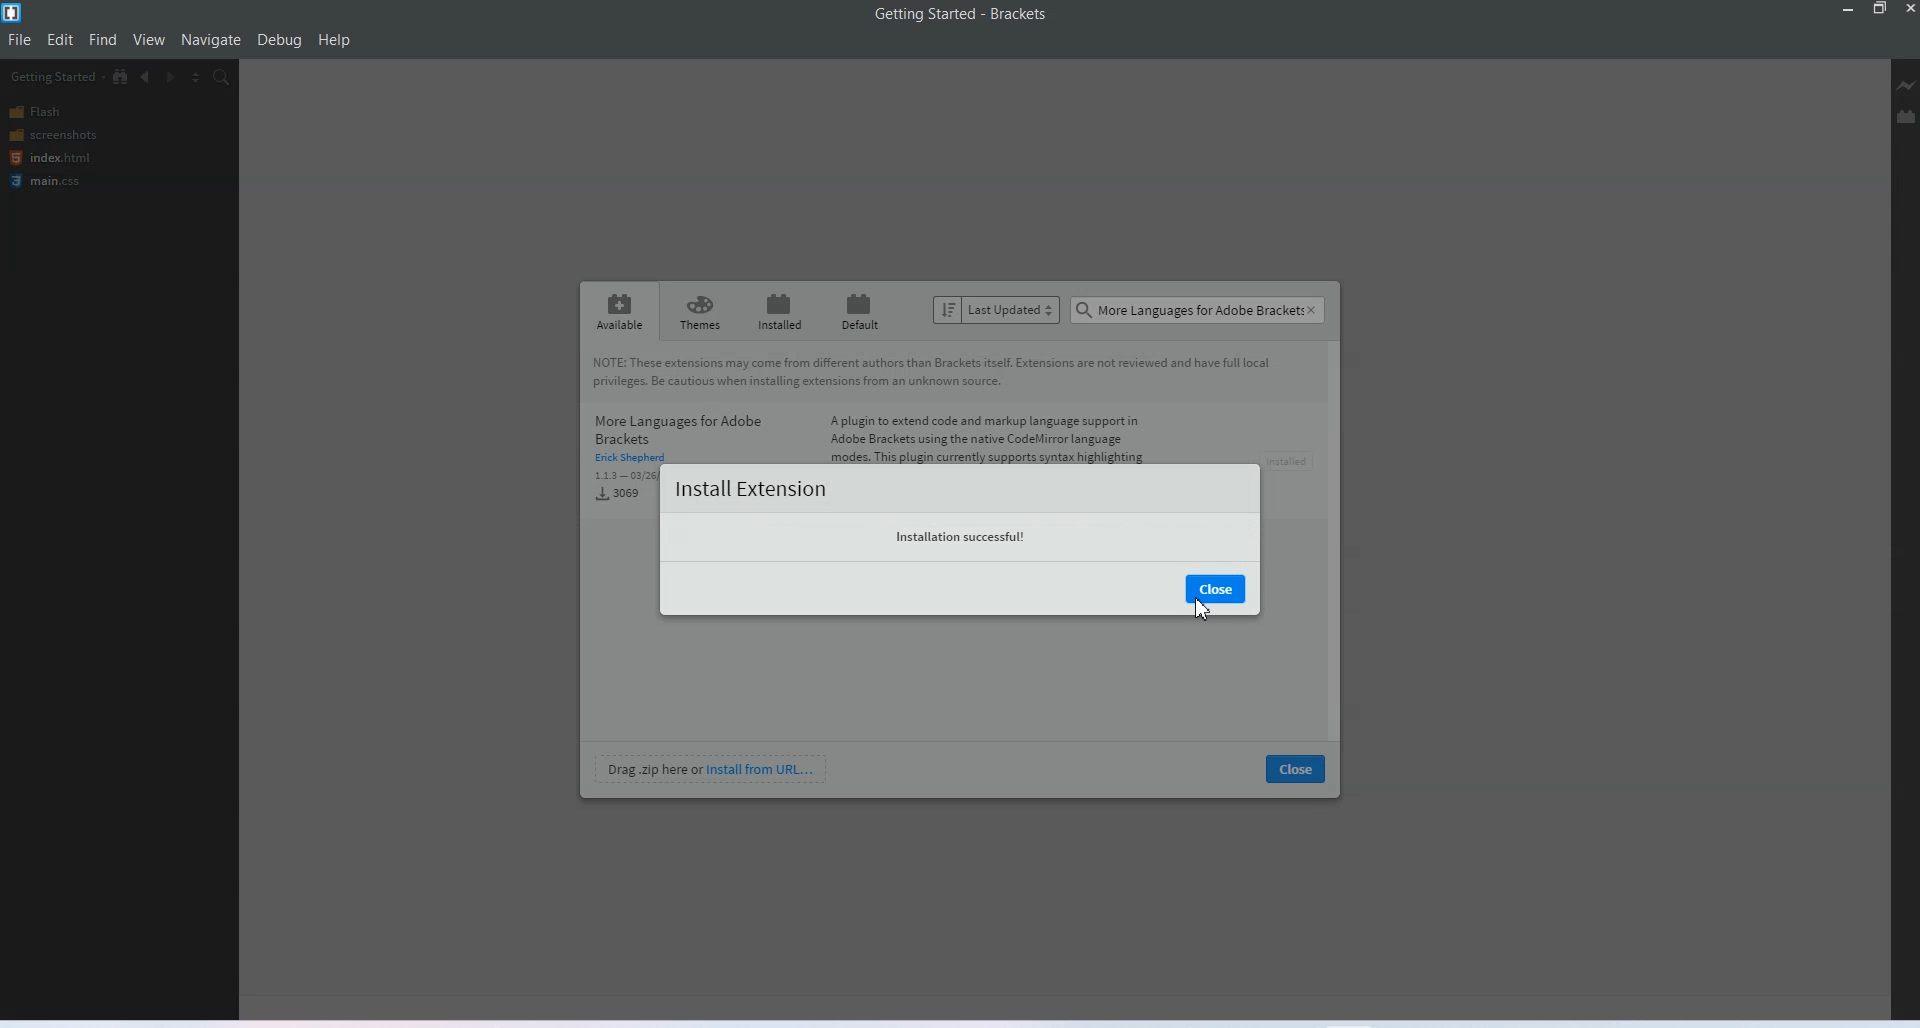 This screenshot has width=1920, height=1028. Describe the element at coordinates (863, 310) in the screenshot. I see `default` at that location.